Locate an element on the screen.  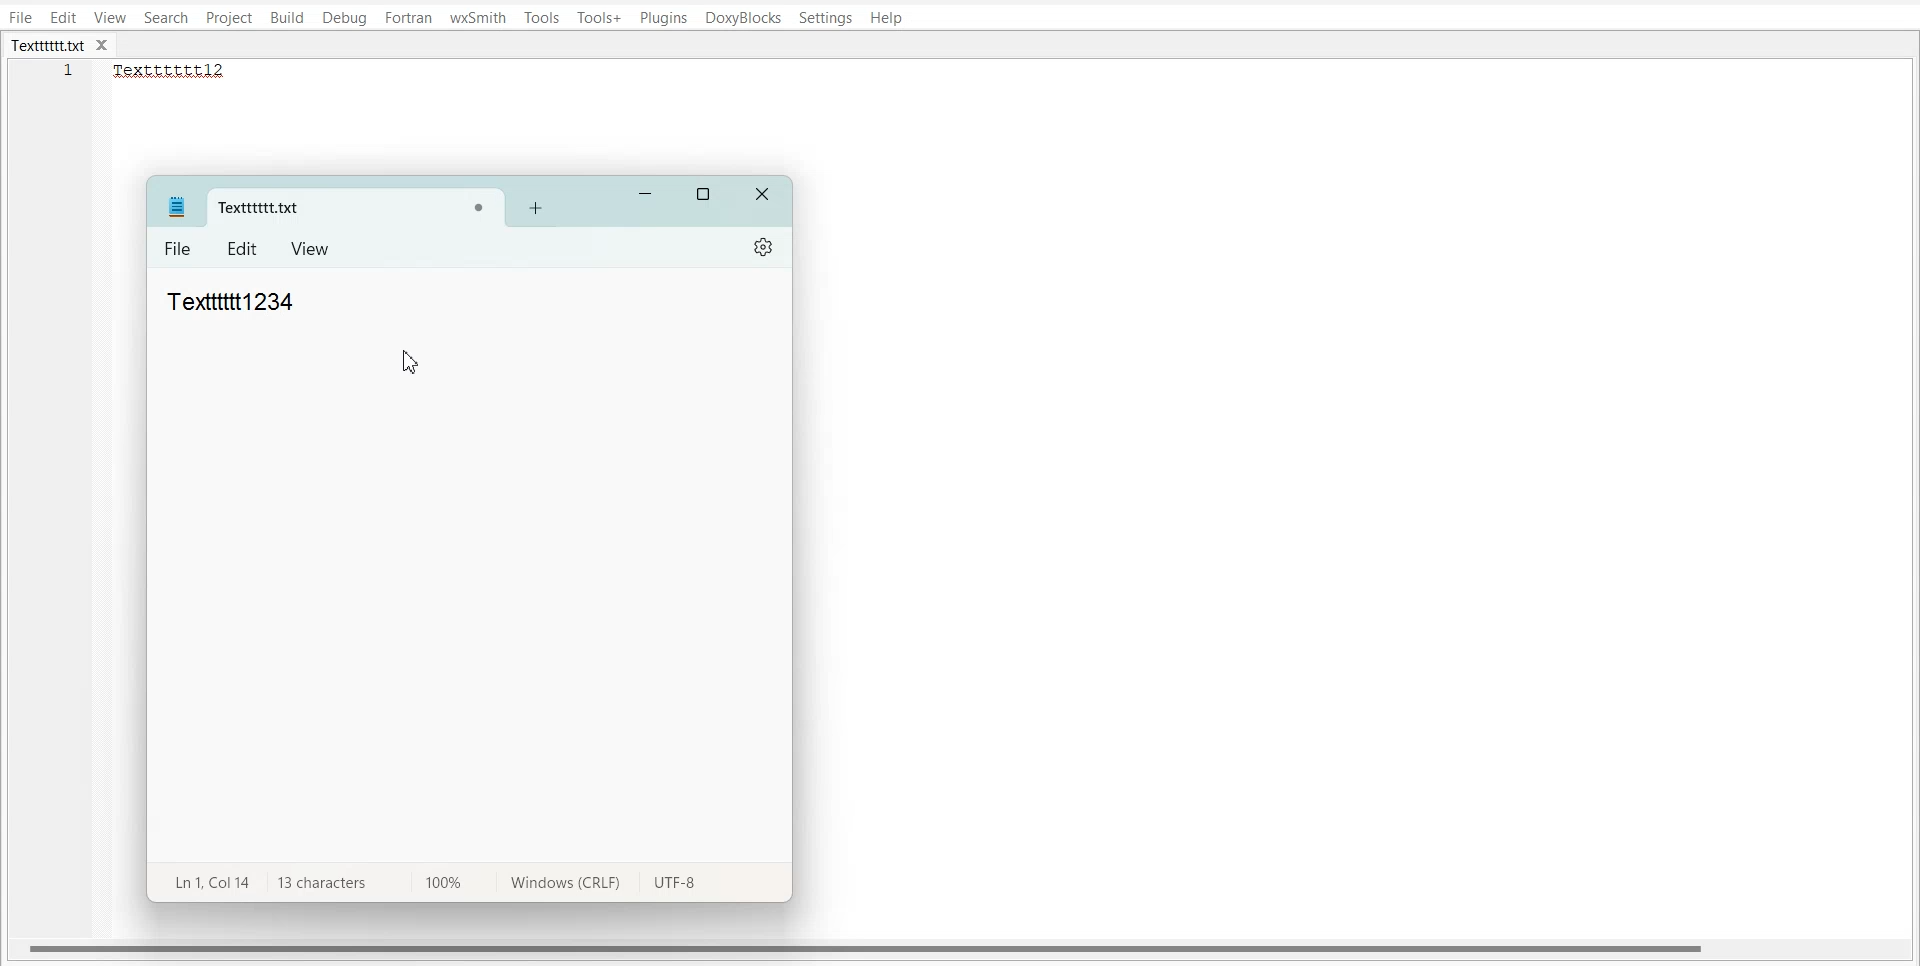
File is located at coordinates (179, 250).